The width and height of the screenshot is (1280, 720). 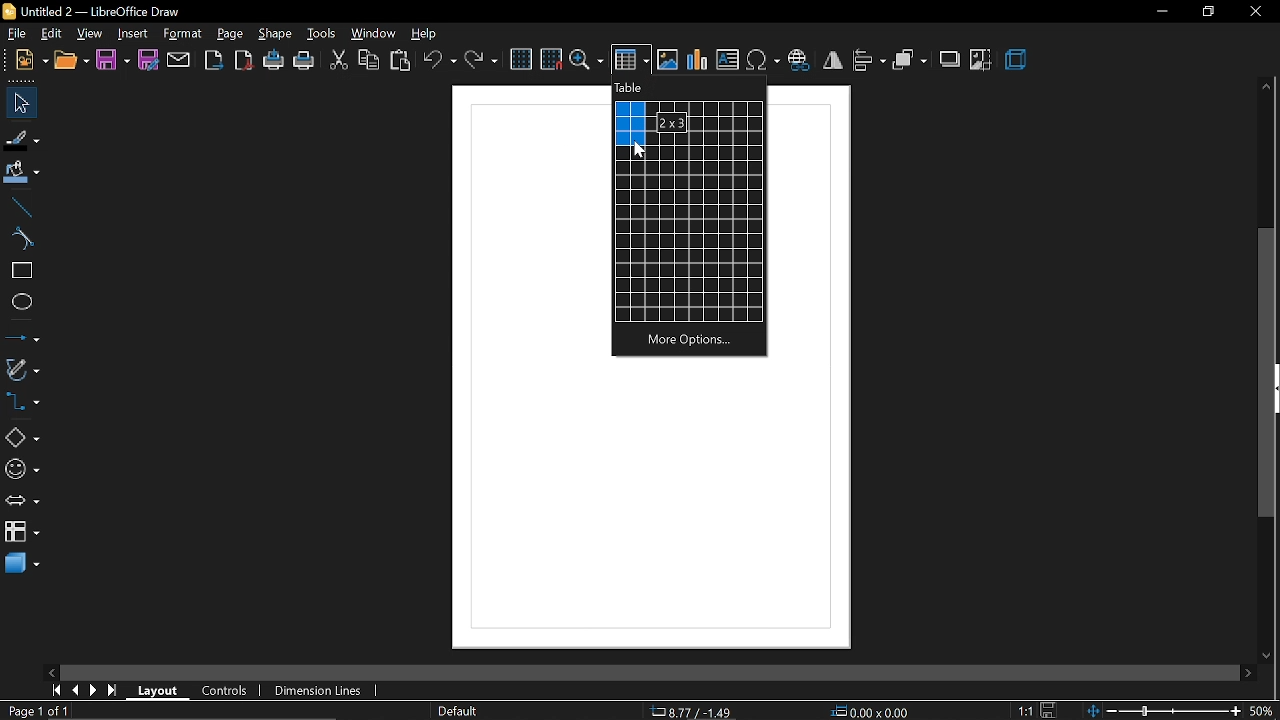 What do you see at coordinates (22, 401) in the screenshot?
I see `connector` at bounding box center [22, 401].